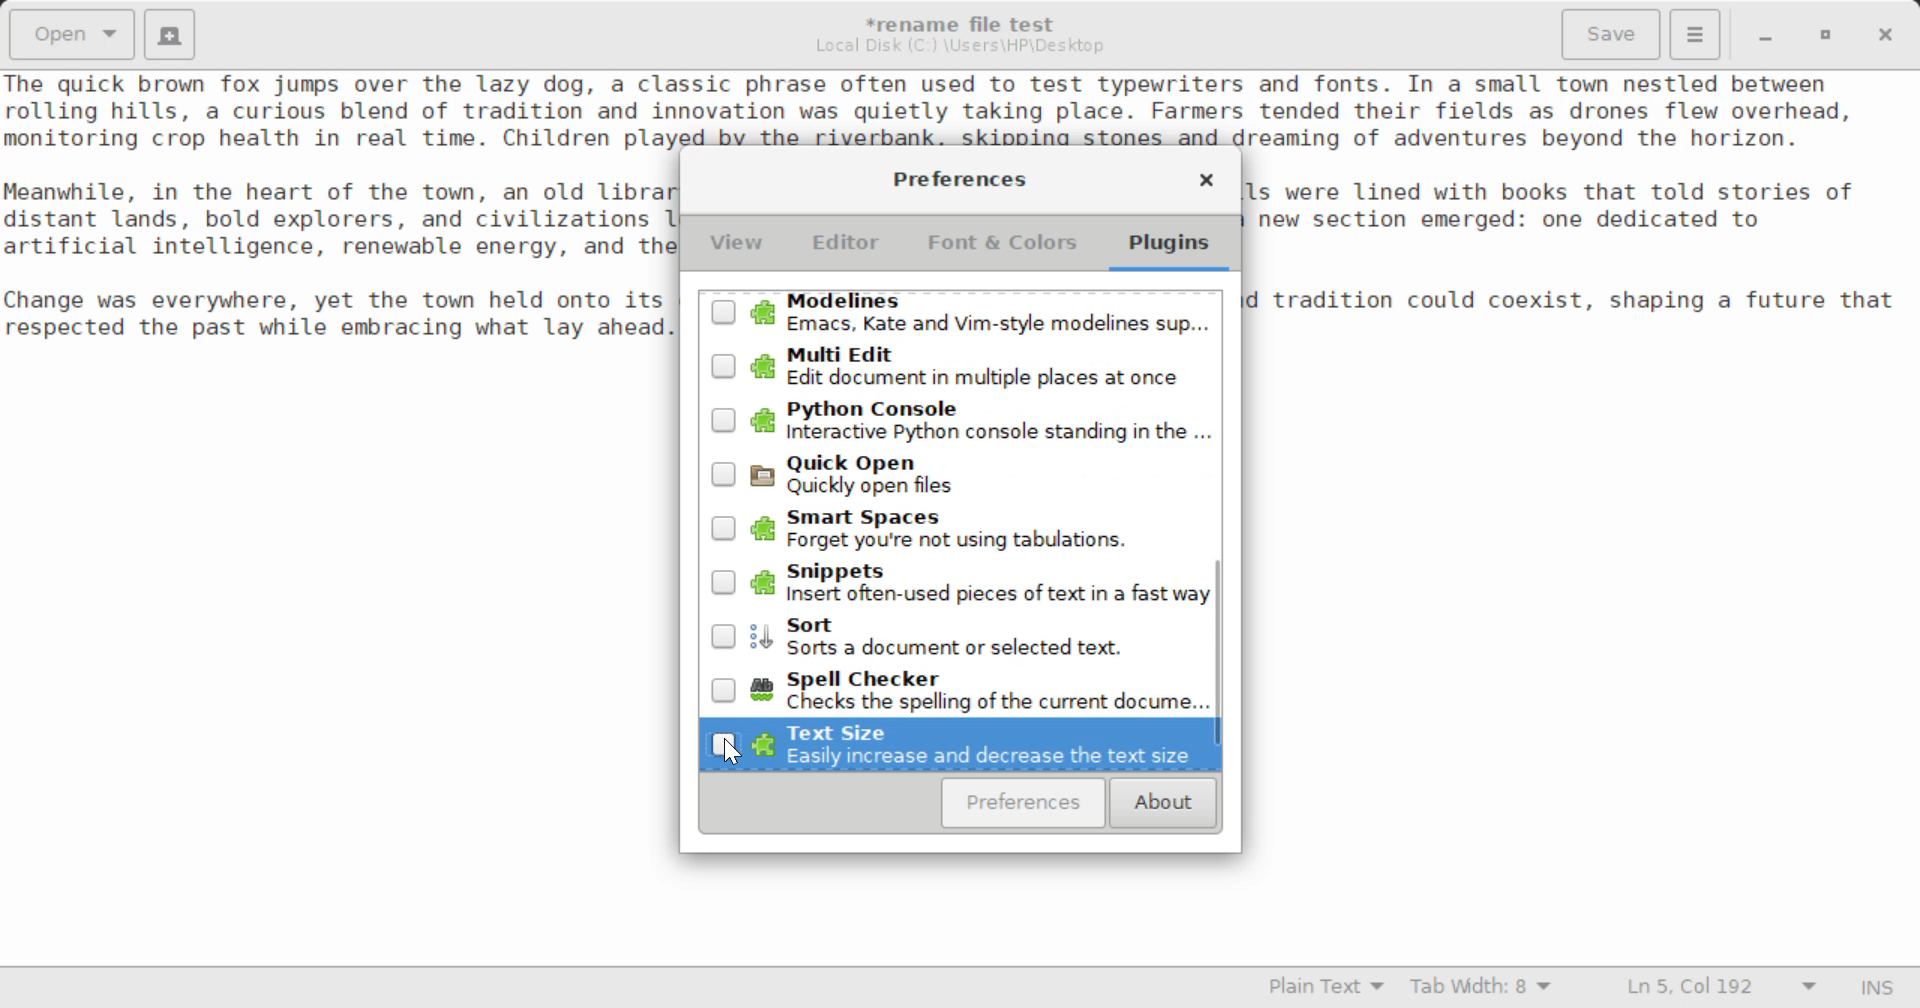 Image resolution: width=1920 pixels, height=1008 pixels. Describe the element at coordinates (1613, 35) in the screenshot. I see `Save` at that location.